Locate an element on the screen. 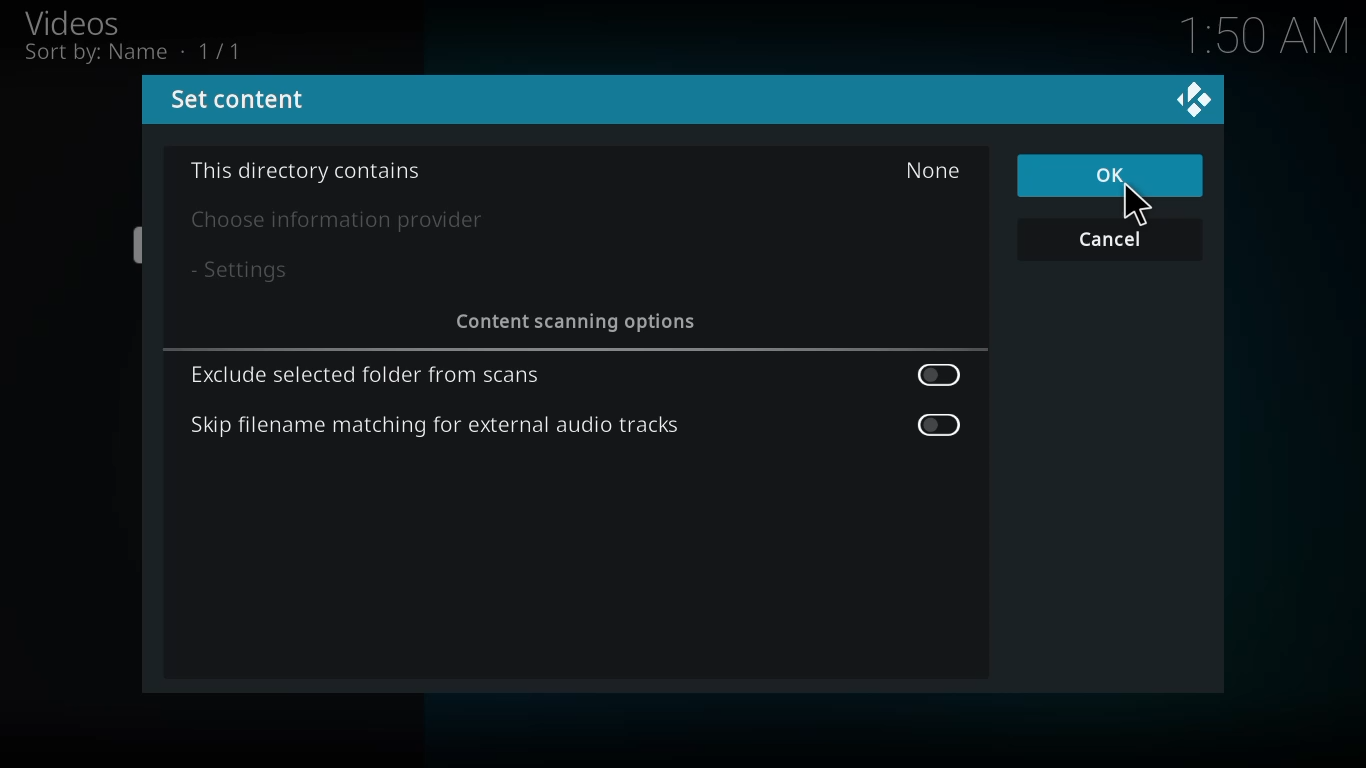 The width and height of the screenshot is (1366, 768). skip filename matching for external audio is located at coordinates (437, 425).